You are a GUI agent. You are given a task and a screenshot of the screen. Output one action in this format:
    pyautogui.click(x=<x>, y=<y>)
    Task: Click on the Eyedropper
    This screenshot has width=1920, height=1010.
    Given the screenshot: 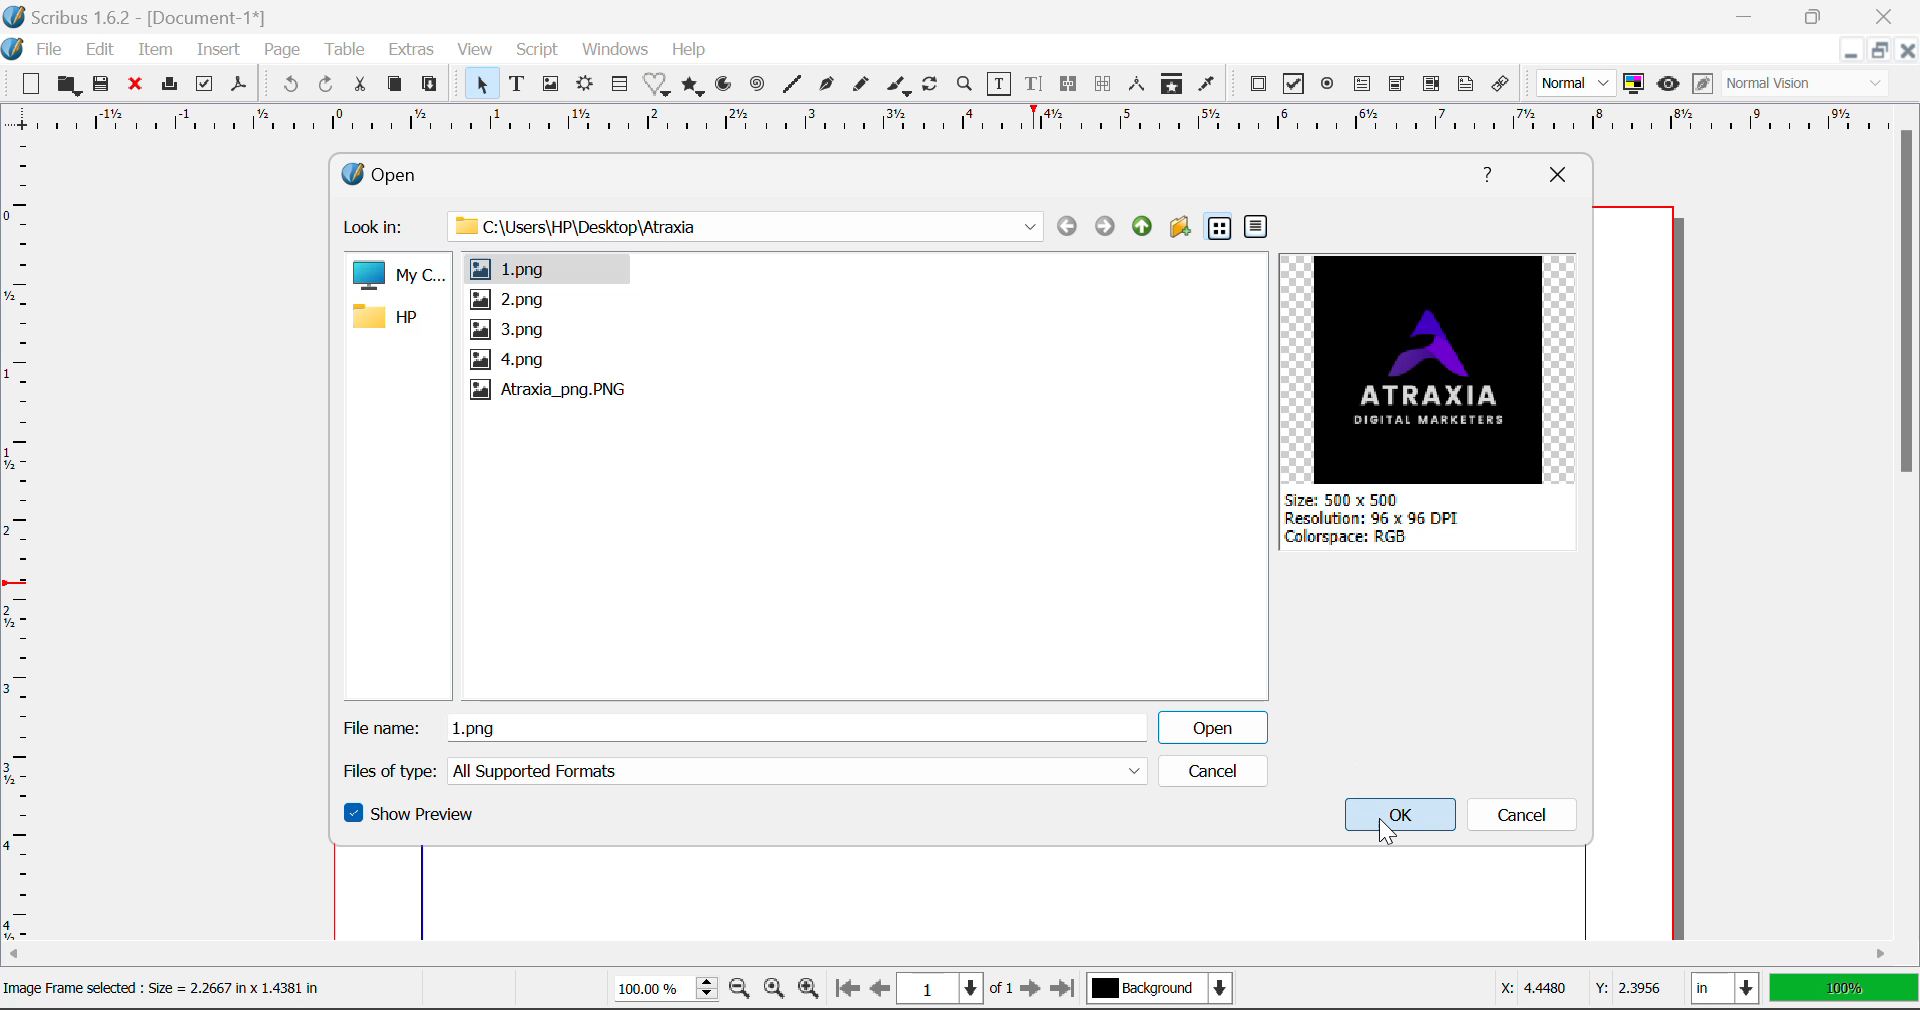 What is the action you would take?
    pyautogui.click(x=1207, y=84)
    